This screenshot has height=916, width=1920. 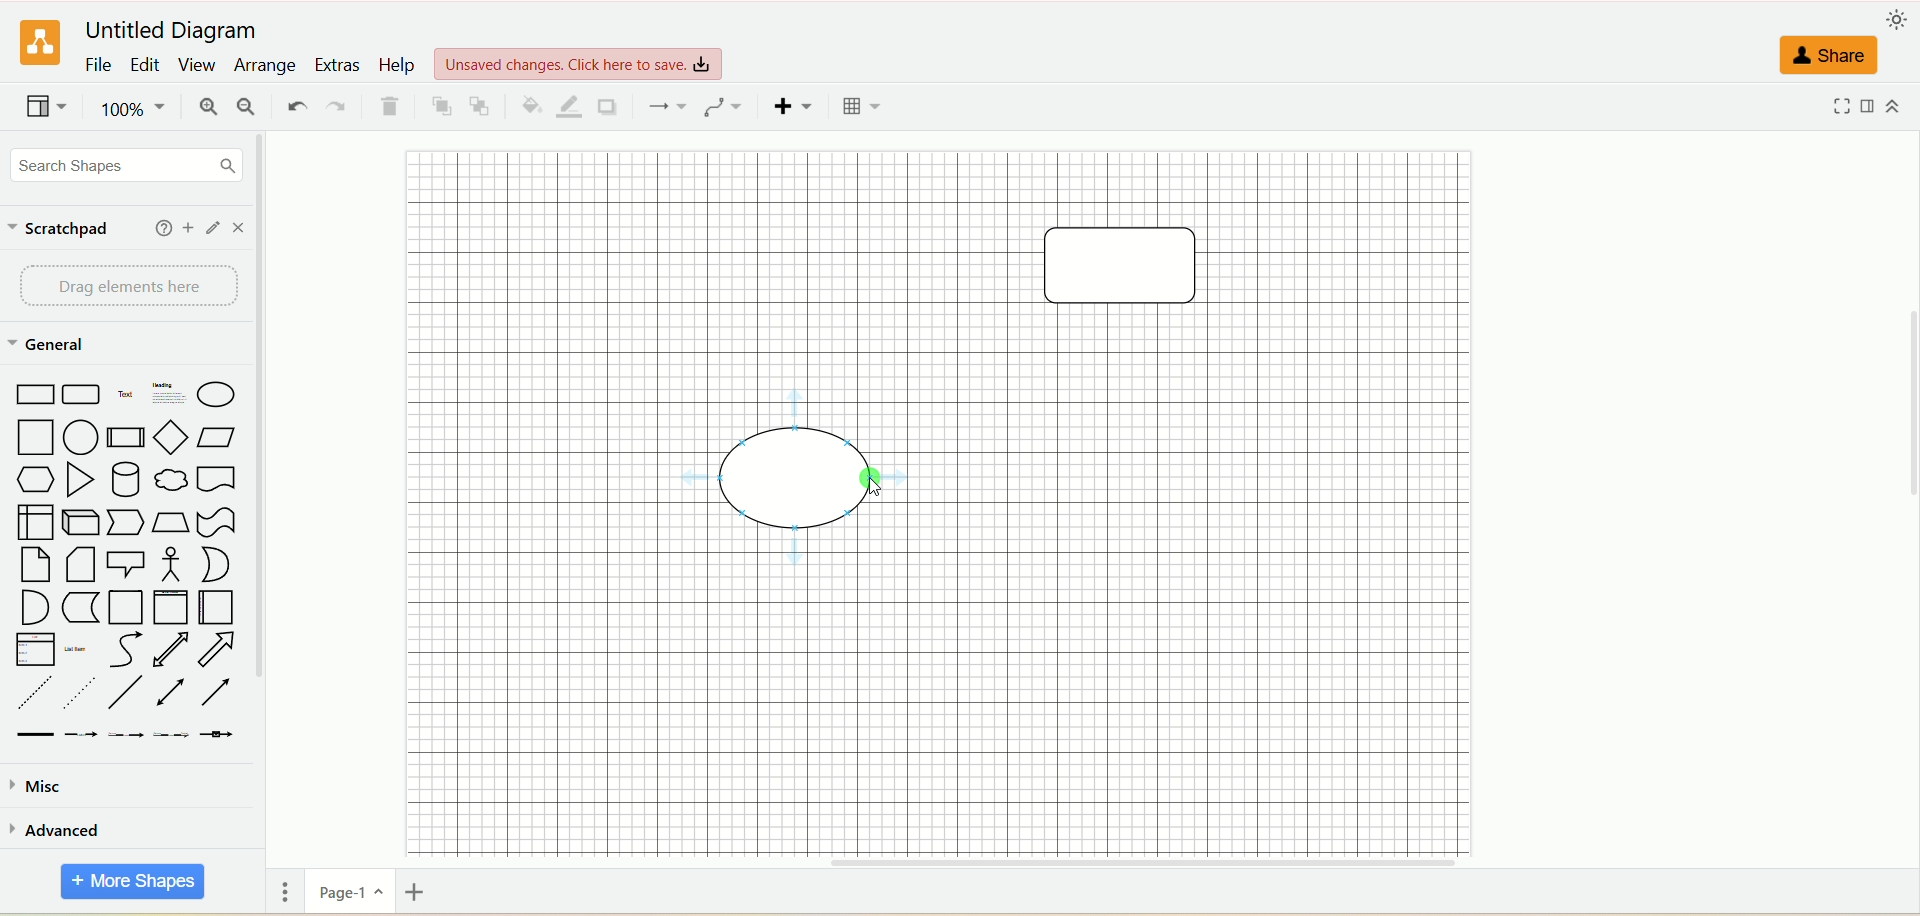 I want to click on edit, so click(x=146, y=65).